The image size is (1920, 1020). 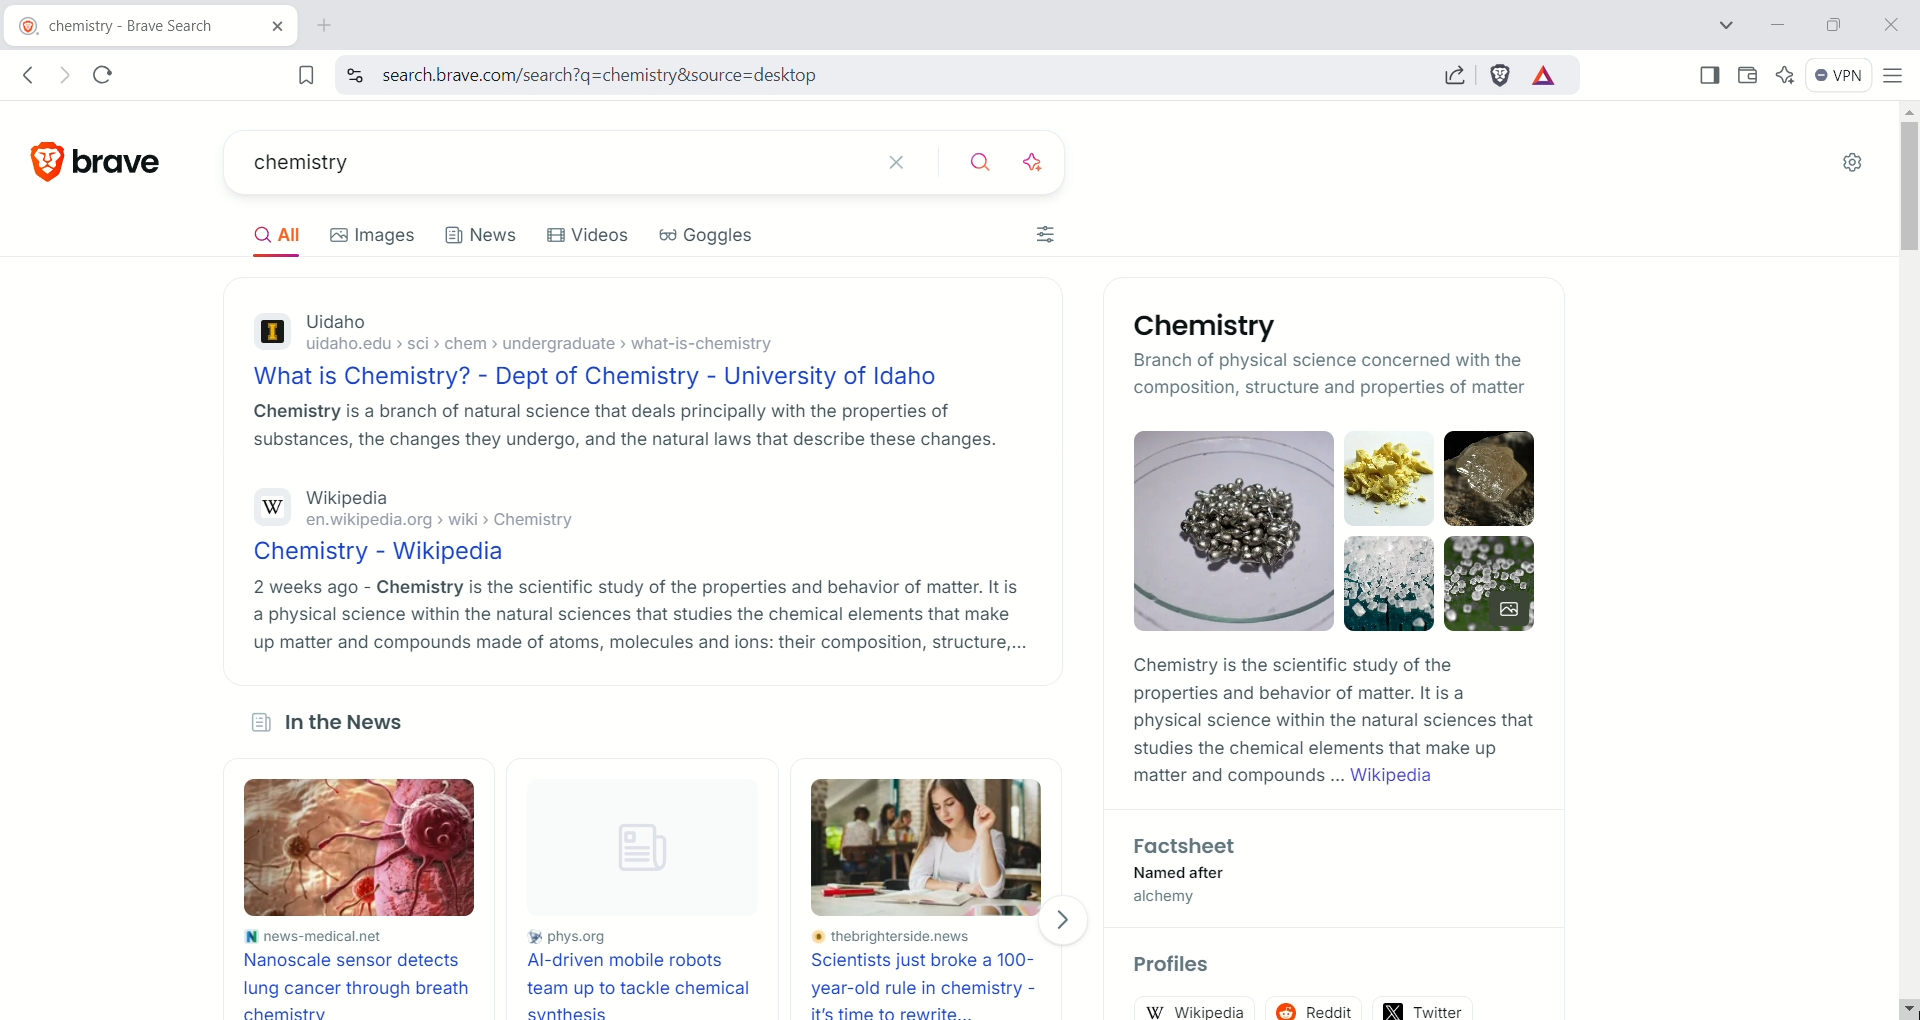 What do you see at coordinates (1744, 73) in the screenshot?
I see `wallet` at bounding box center [1744, 73].